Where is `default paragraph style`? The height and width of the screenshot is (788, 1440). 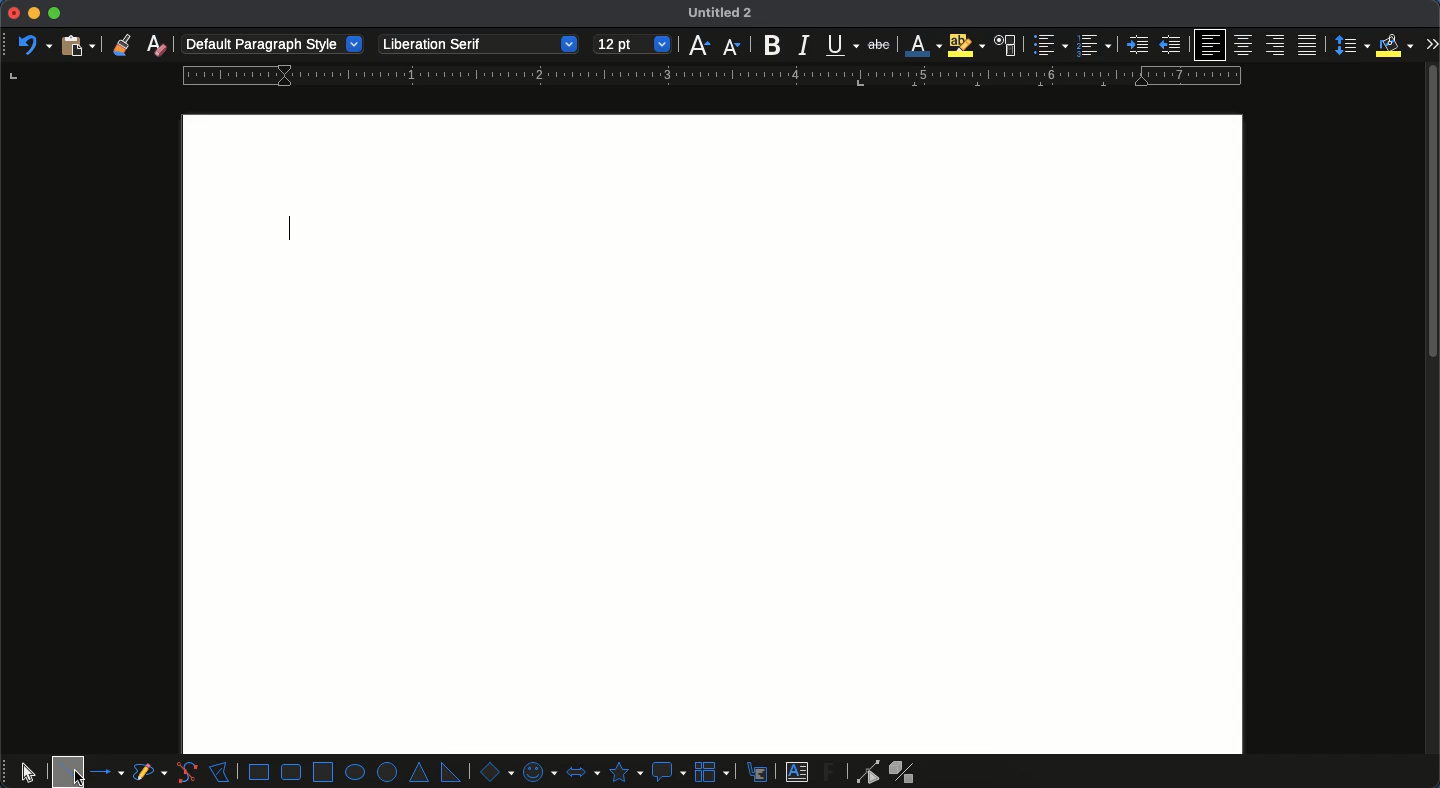 default paragraph style is located at coordinates (273, 44).